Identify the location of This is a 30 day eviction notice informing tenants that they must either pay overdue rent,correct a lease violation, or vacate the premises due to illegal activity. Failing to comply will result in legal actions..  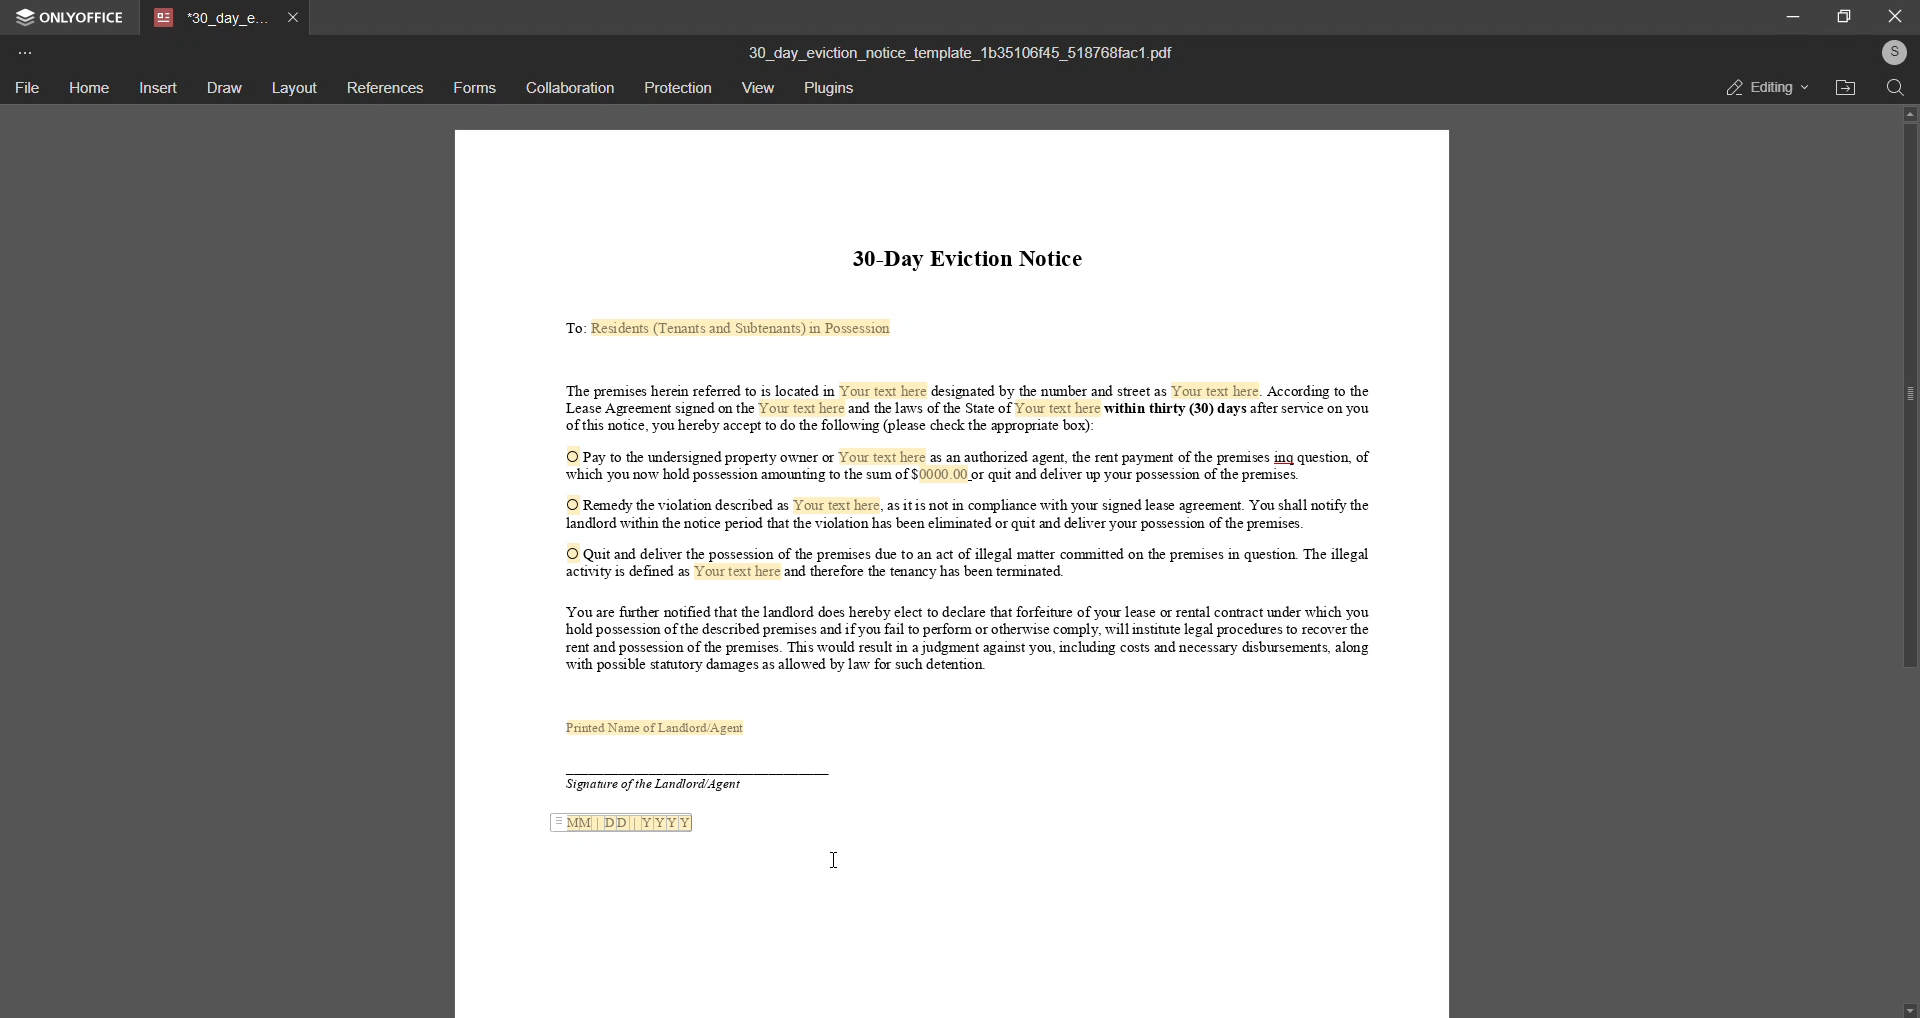
(953, 569).